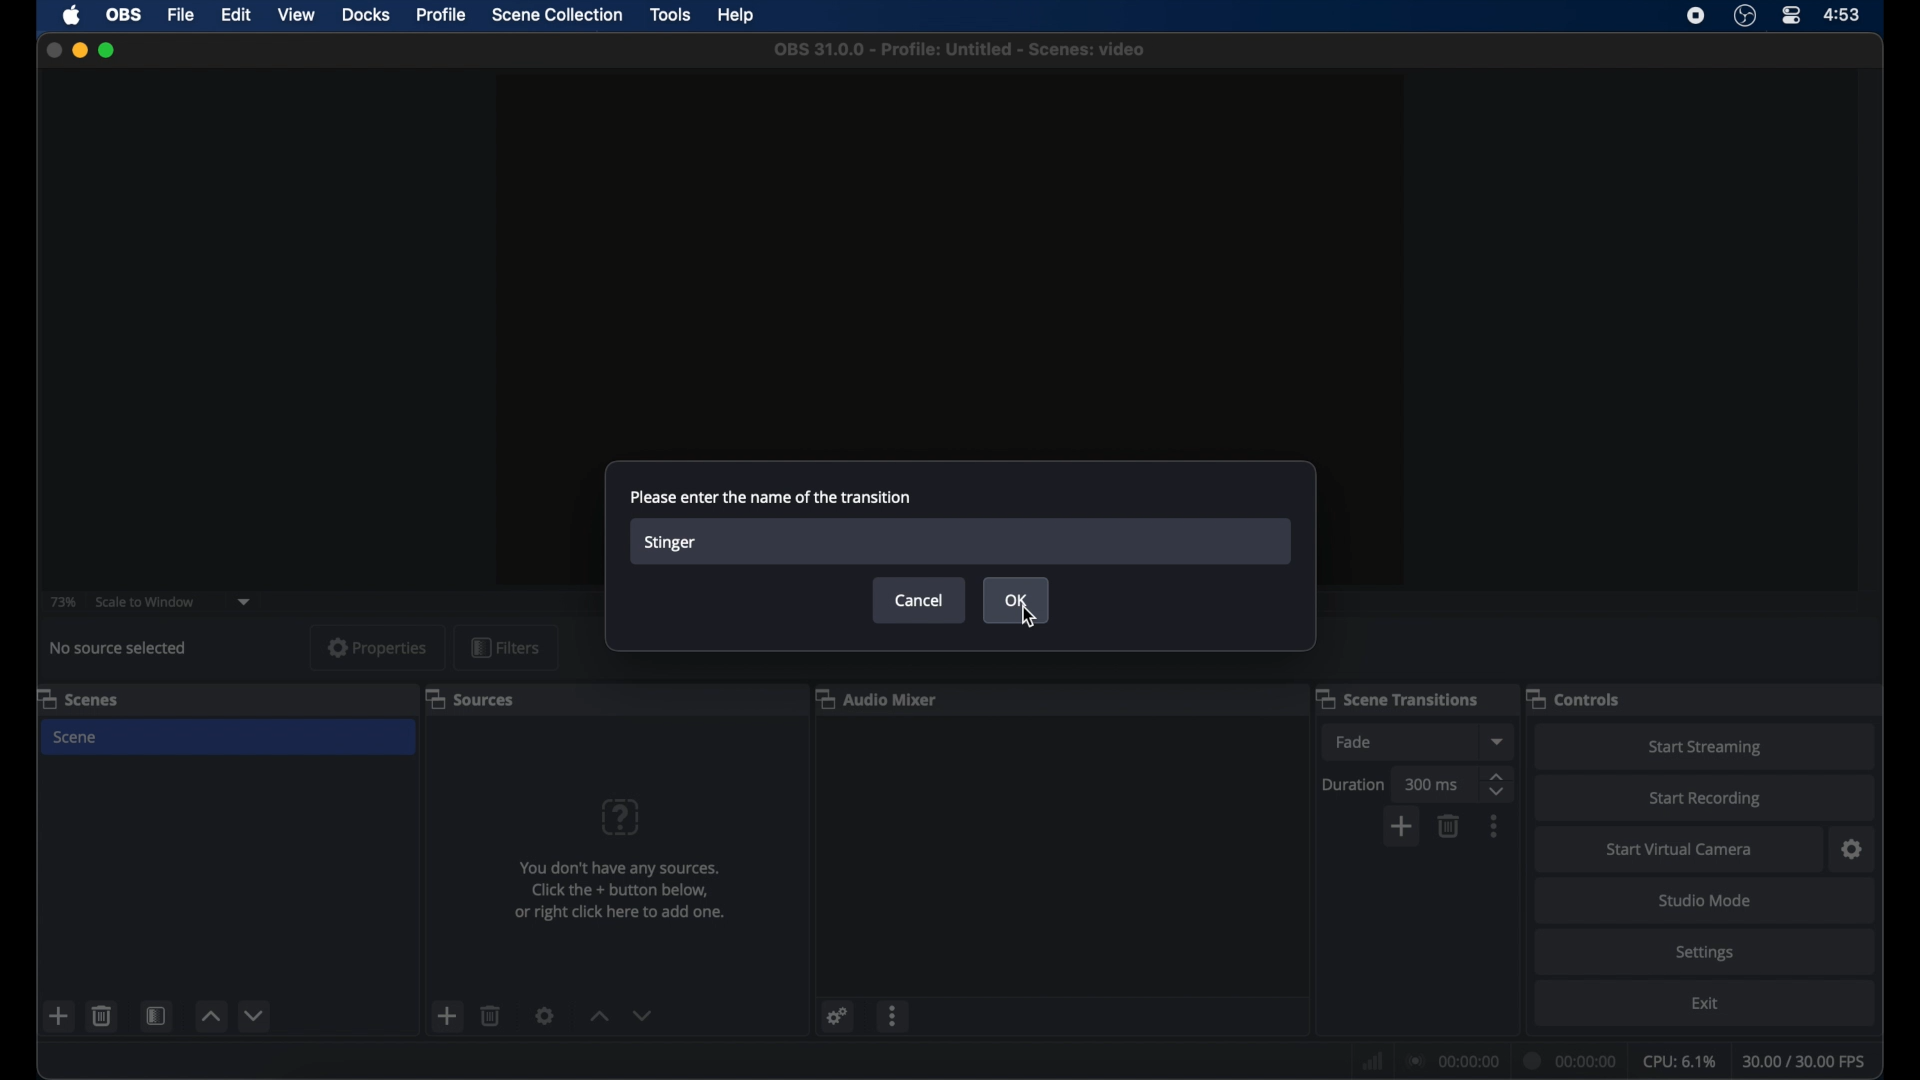  What do you see at coordinates (1370, 1059) in the screenshot?
I see `network` at bounding box center [1370, 1059].